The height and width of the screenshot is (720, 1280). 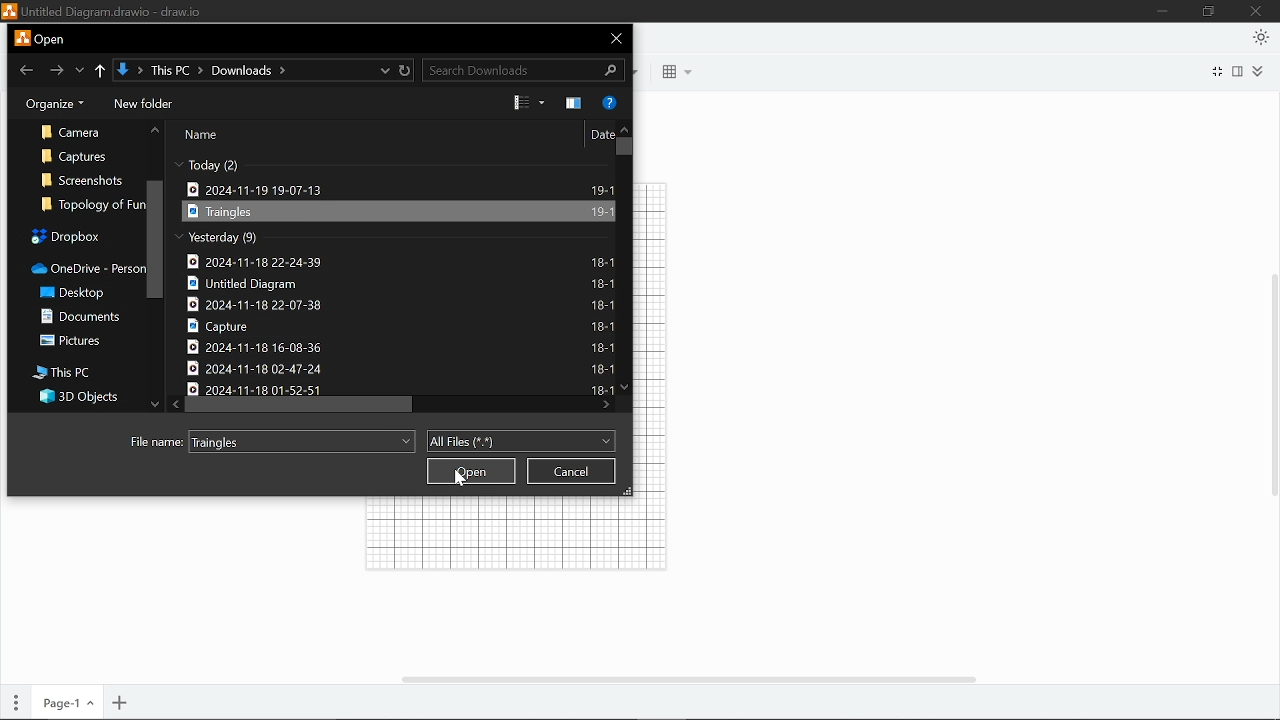 I want to click on Maximize, so click(x=1206, y=11).